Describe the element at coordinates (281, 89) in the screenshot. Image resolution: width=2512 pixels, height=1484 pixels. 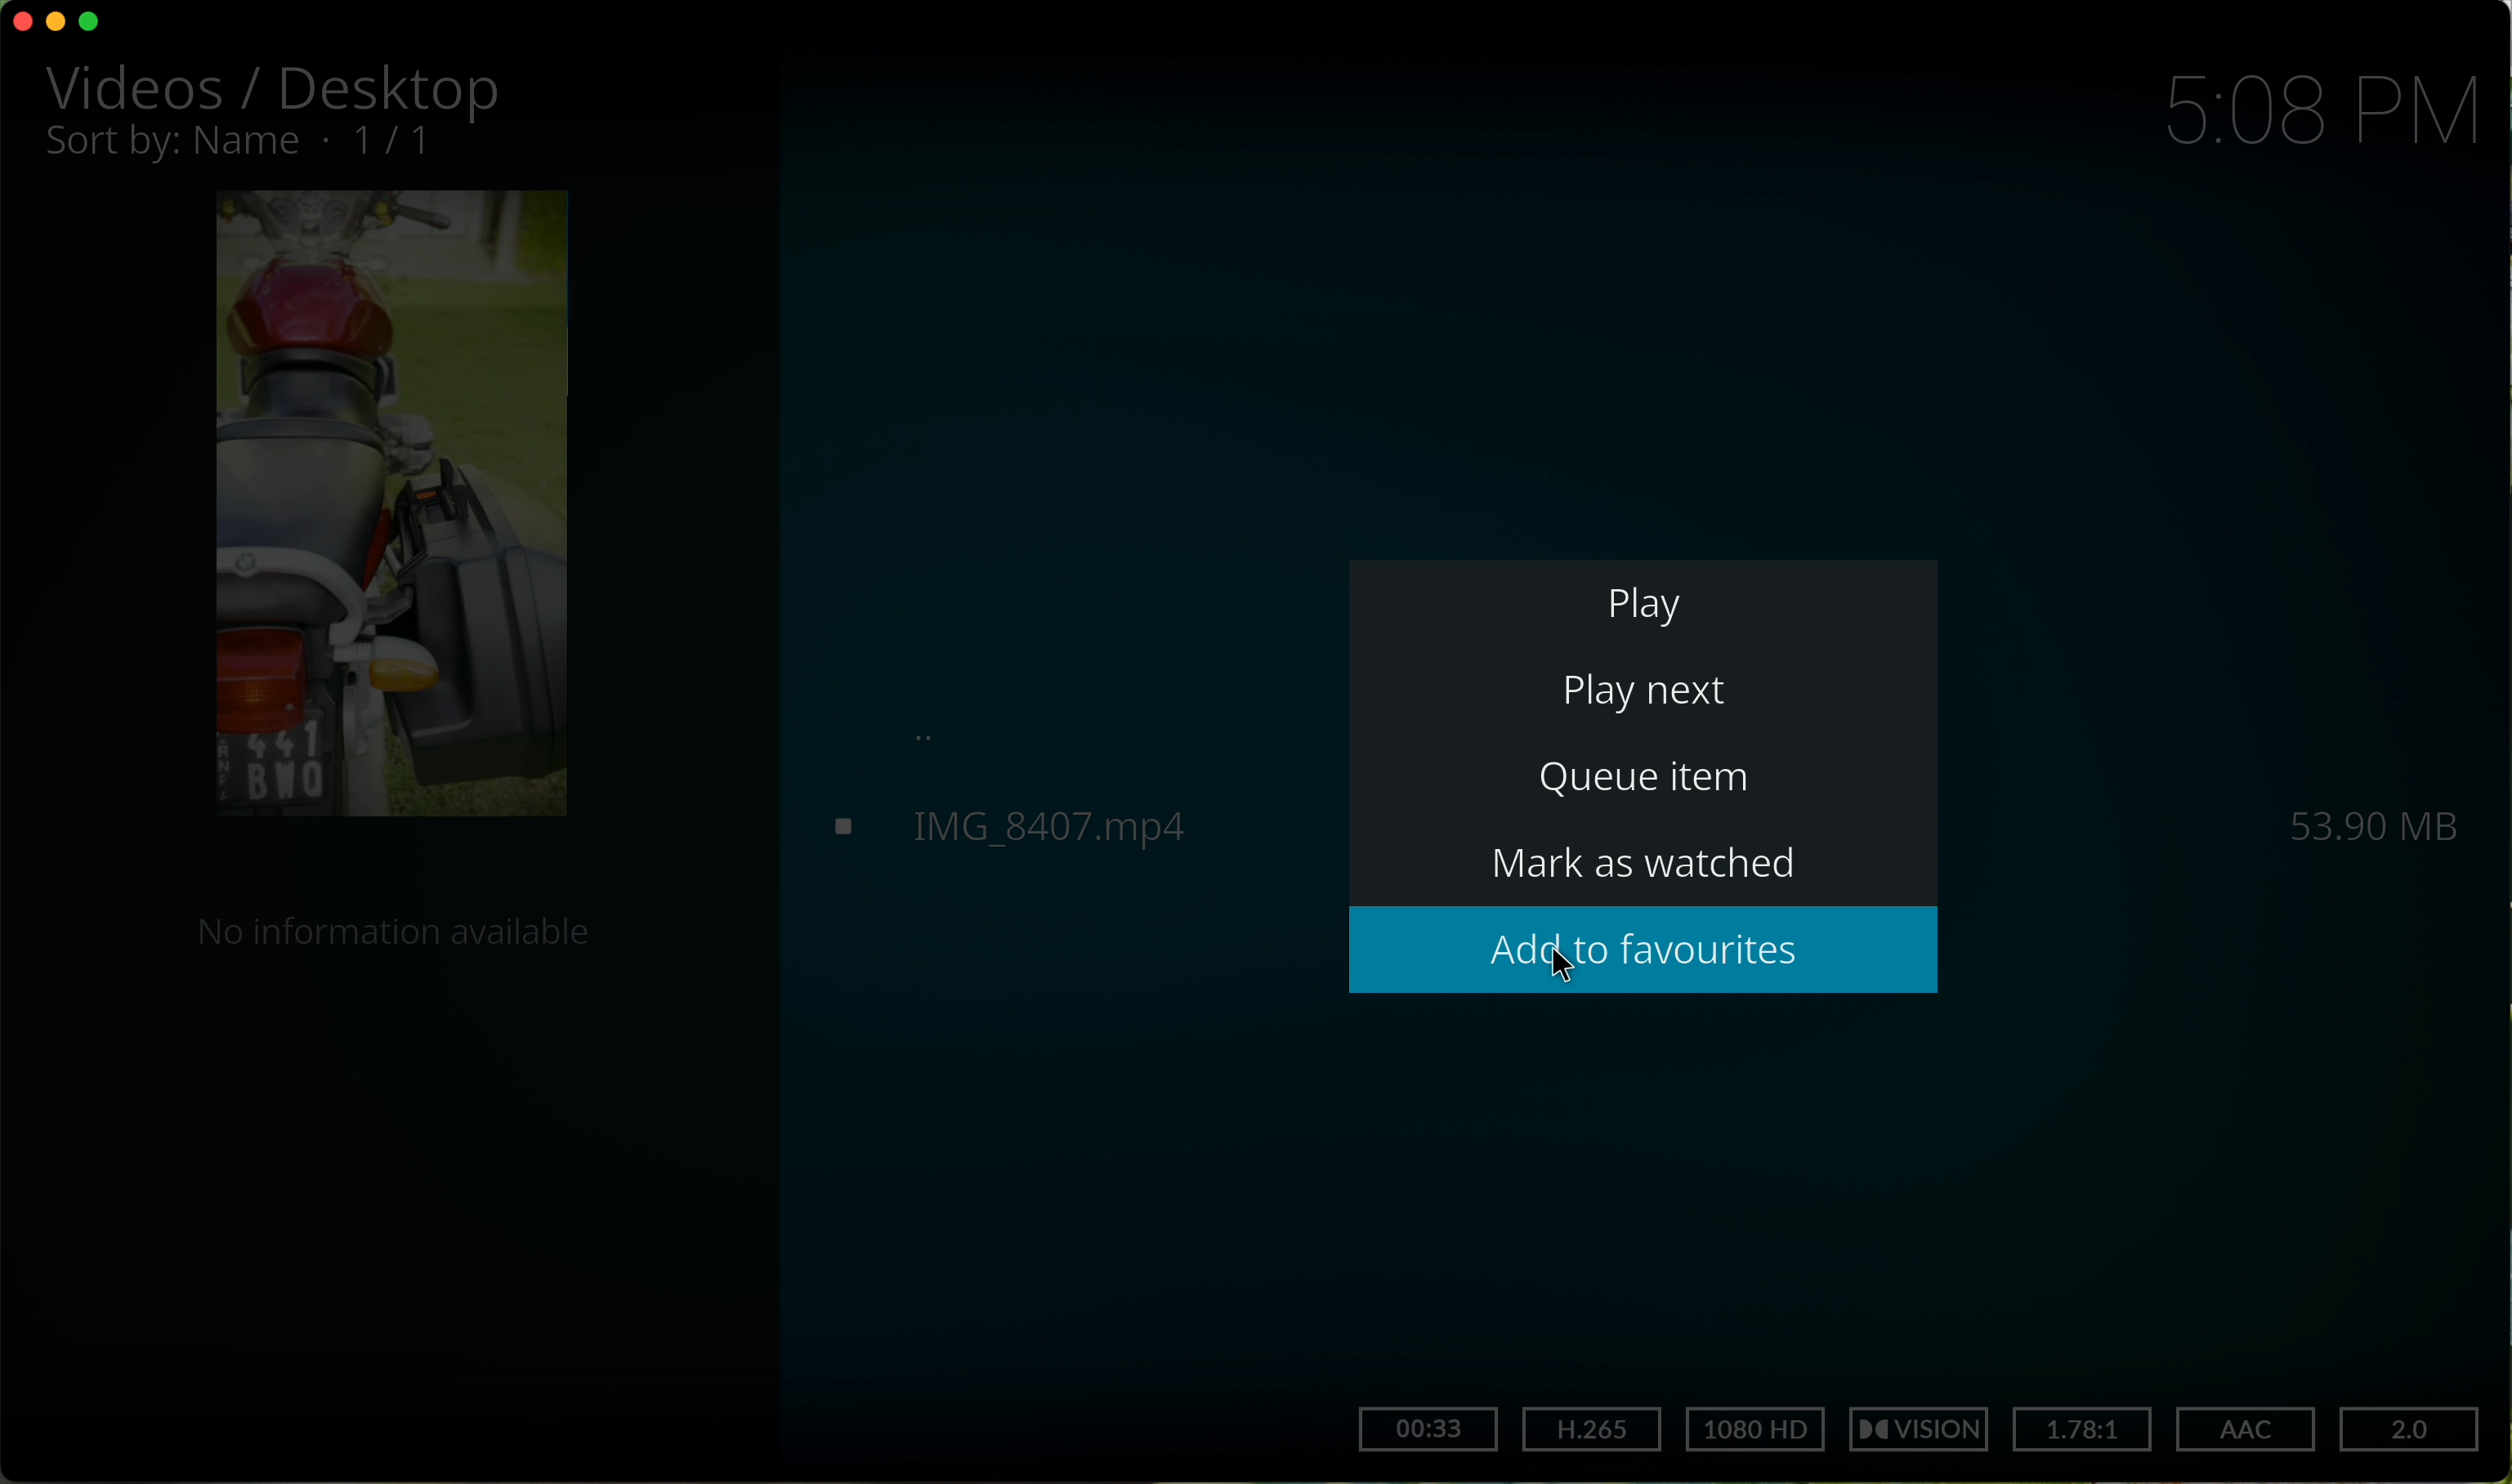
I see `Videos/DEsktop` at that location.